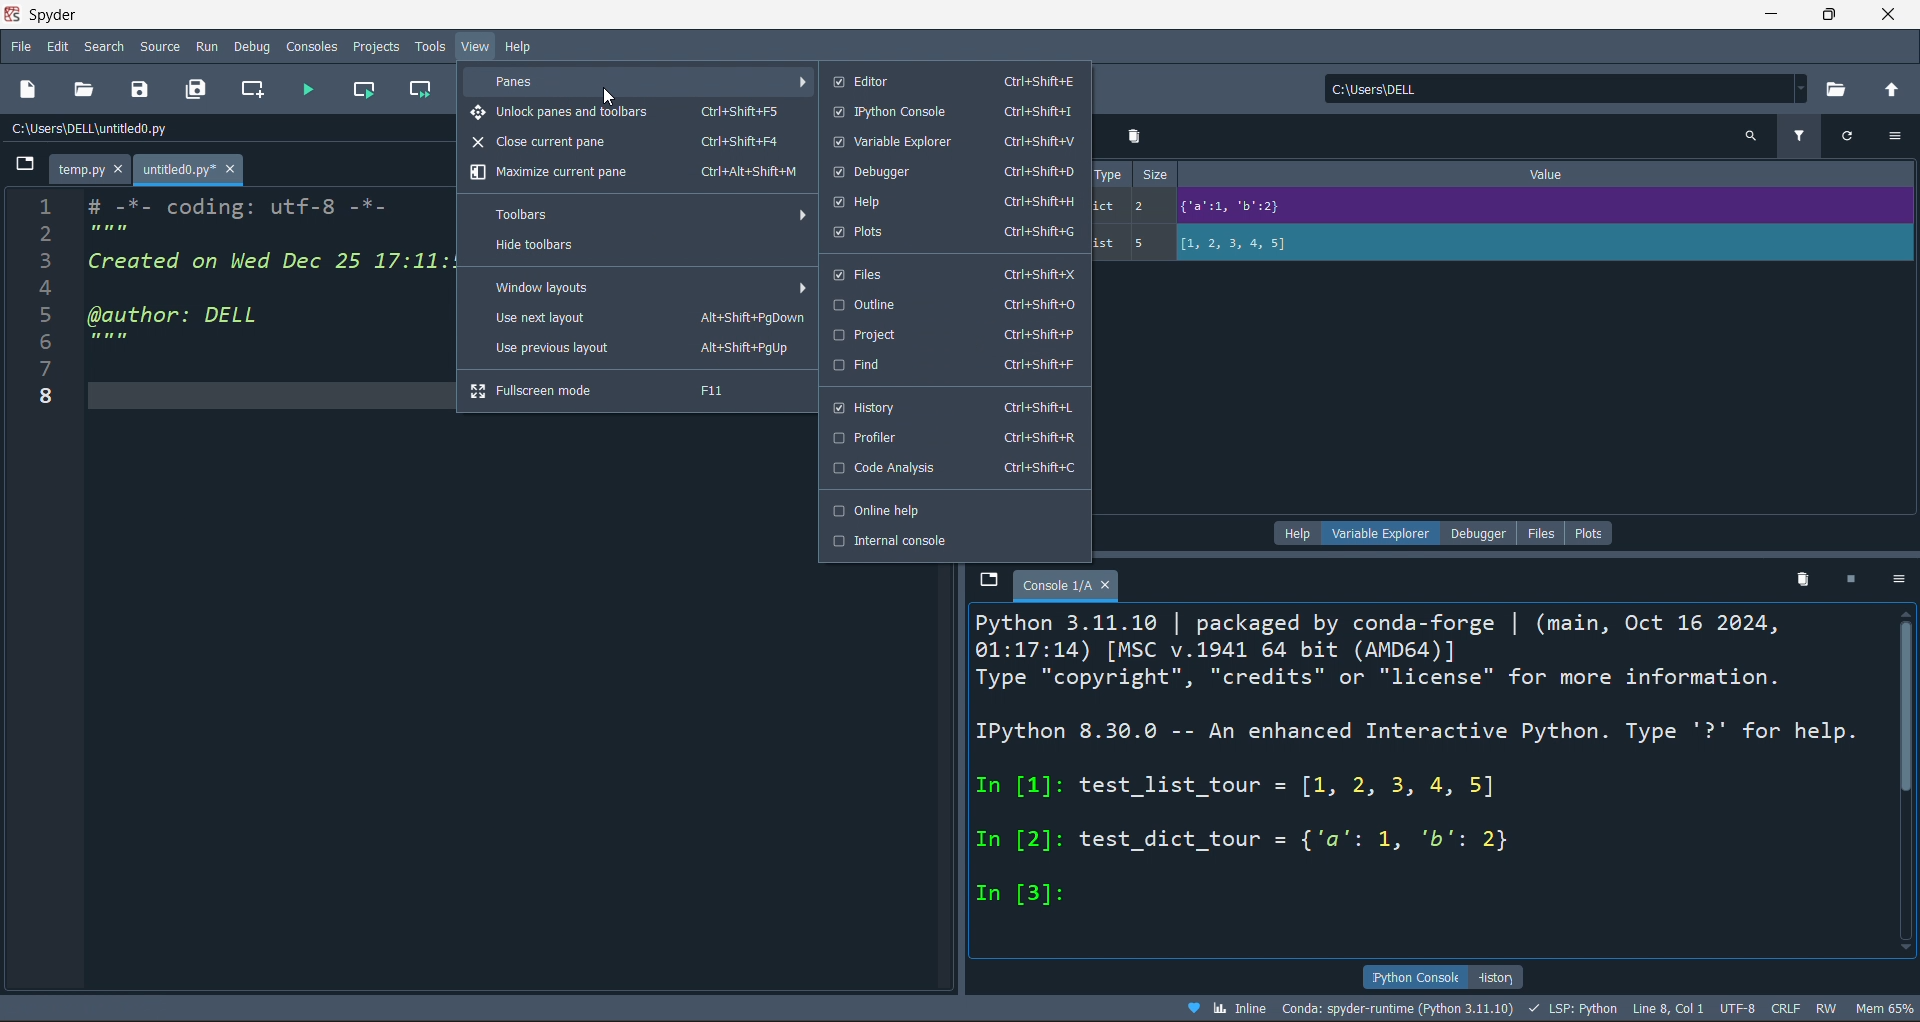 The image size is (1920, 1022). What do you see at coordinates (1293, 533) in the screenshot?
I see `help` at bounding box center [1293, 533].